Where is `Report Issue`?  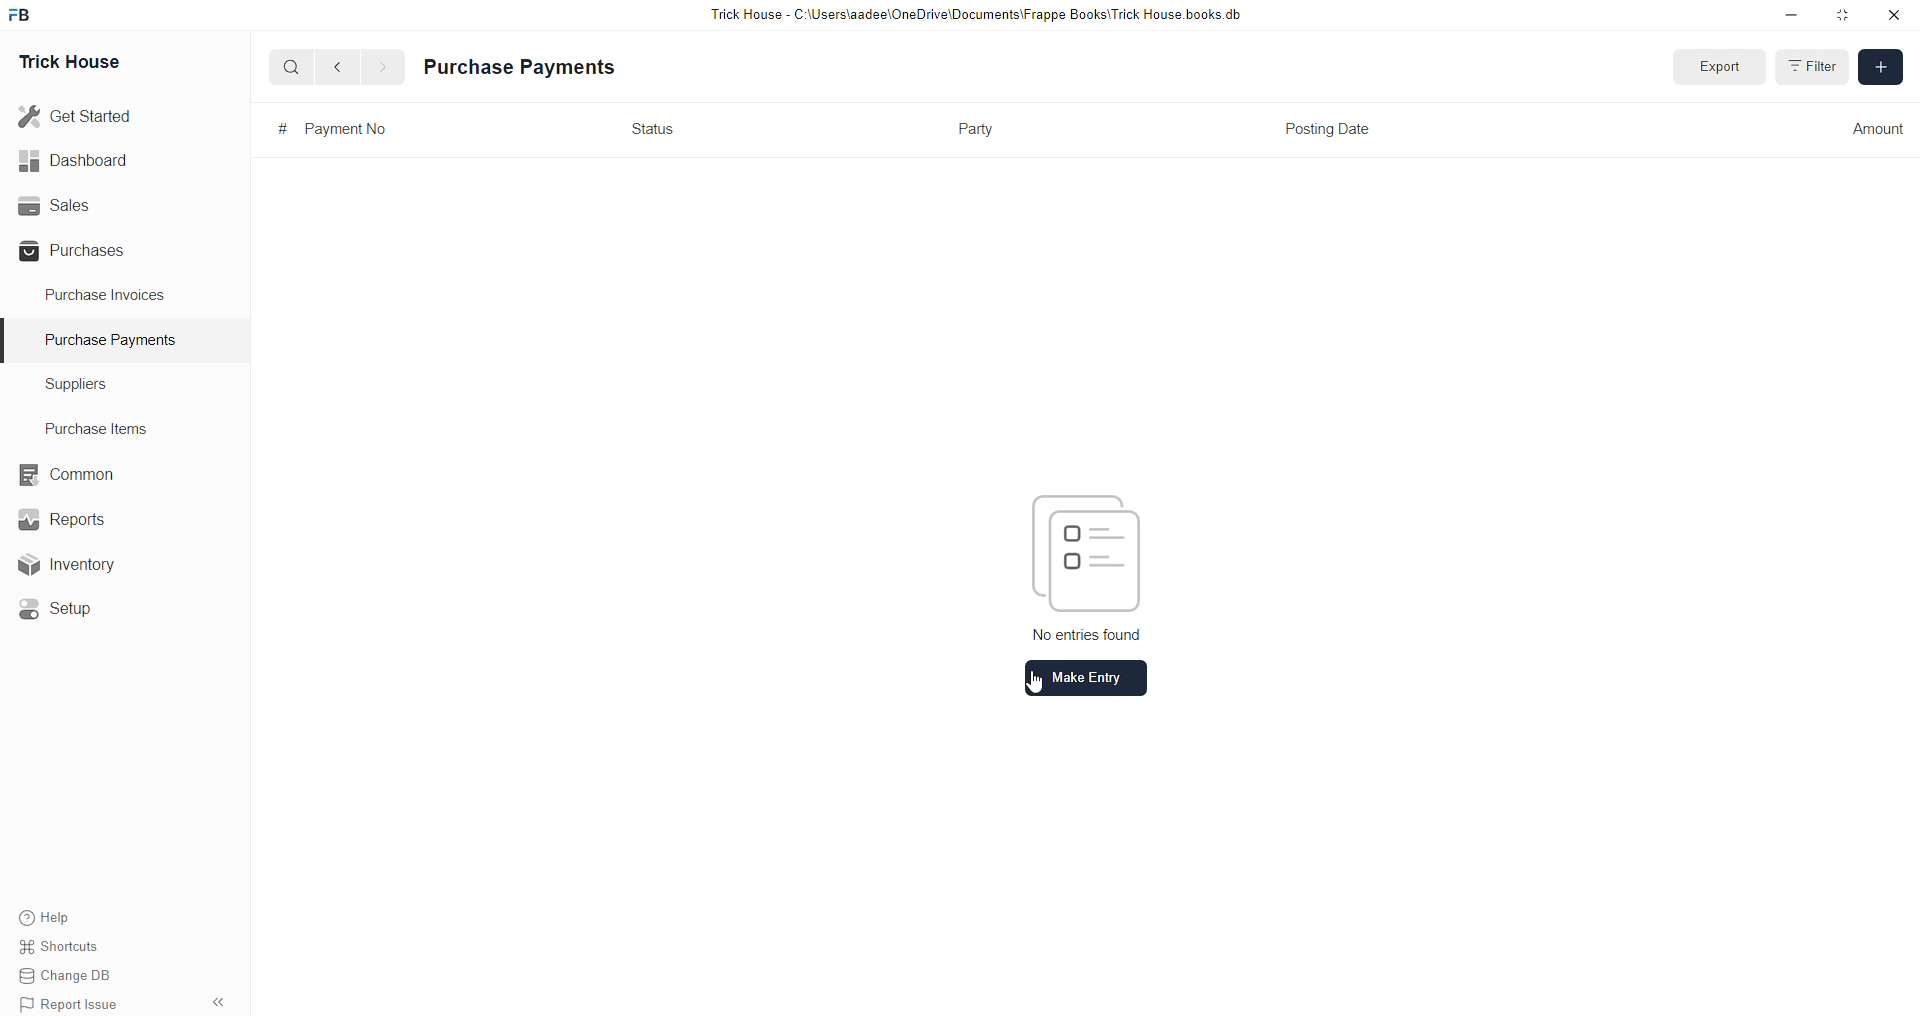 Report Issue is located at coordinates (75, 1004).